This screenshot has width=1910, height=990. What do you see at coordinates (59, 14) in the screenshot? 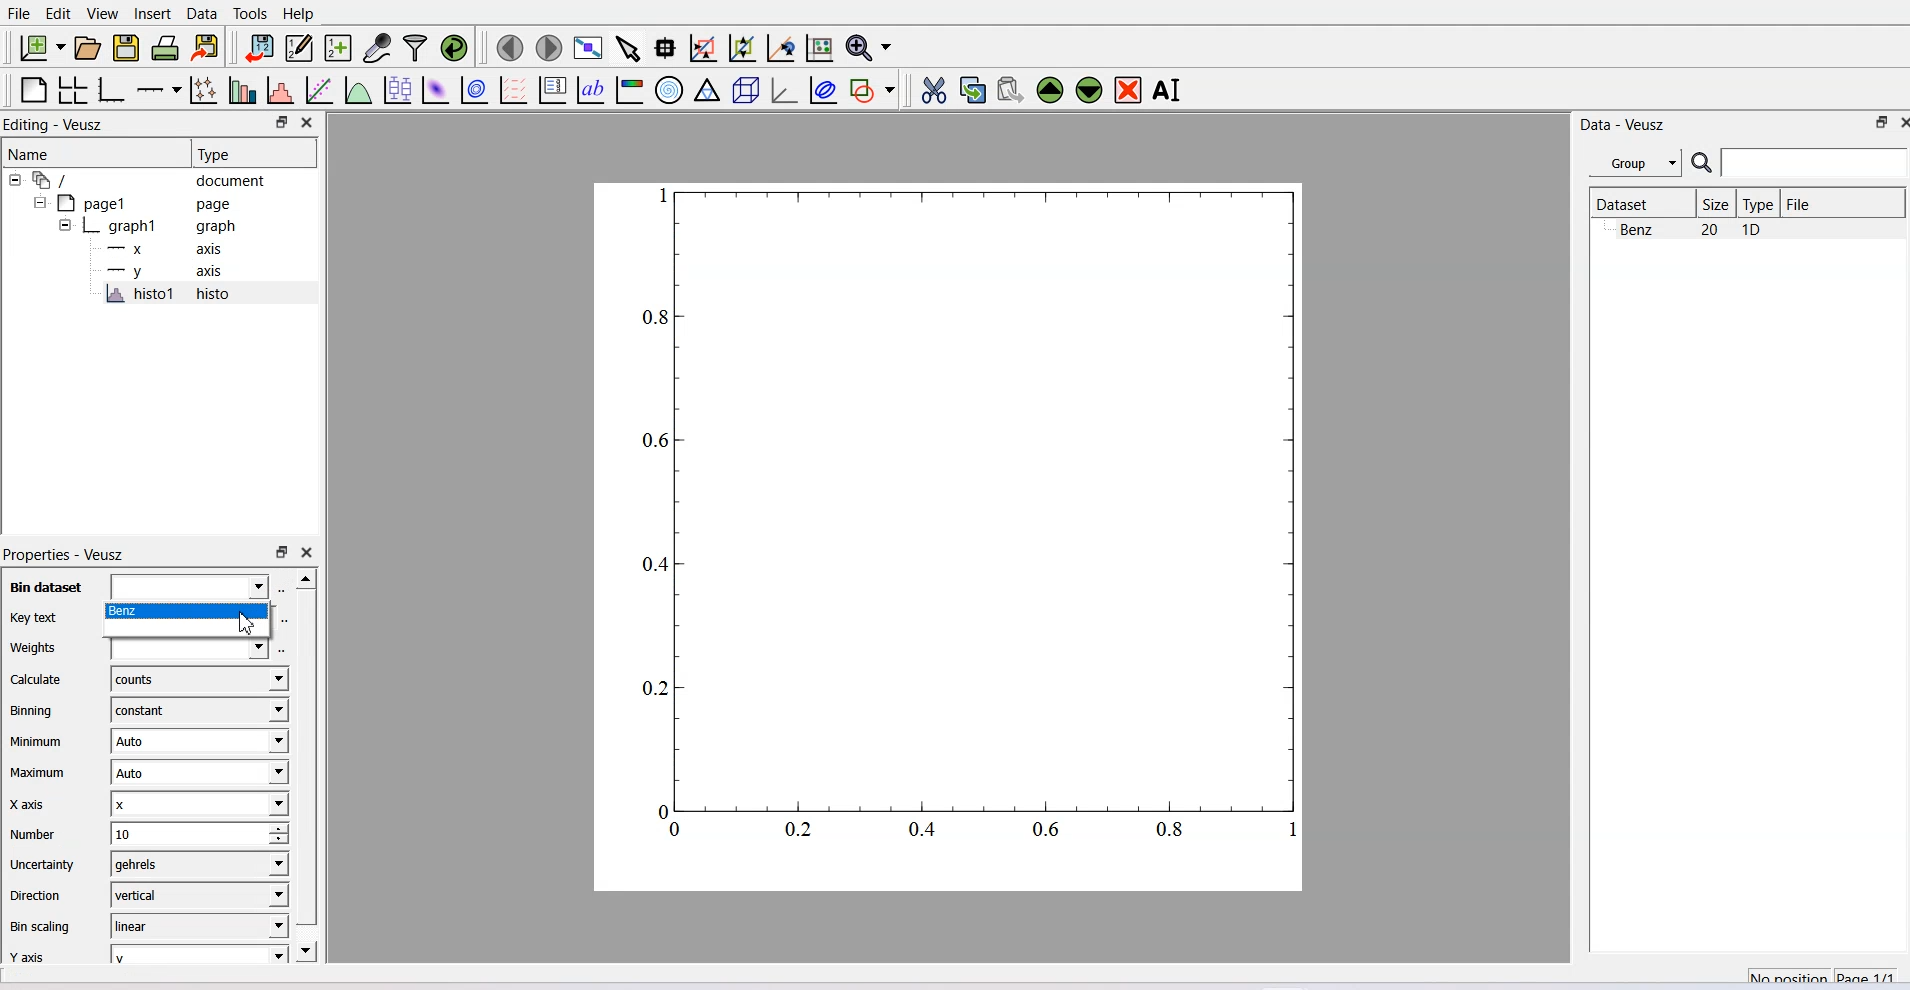
I see `Edit` at bounding box center [59, 14].